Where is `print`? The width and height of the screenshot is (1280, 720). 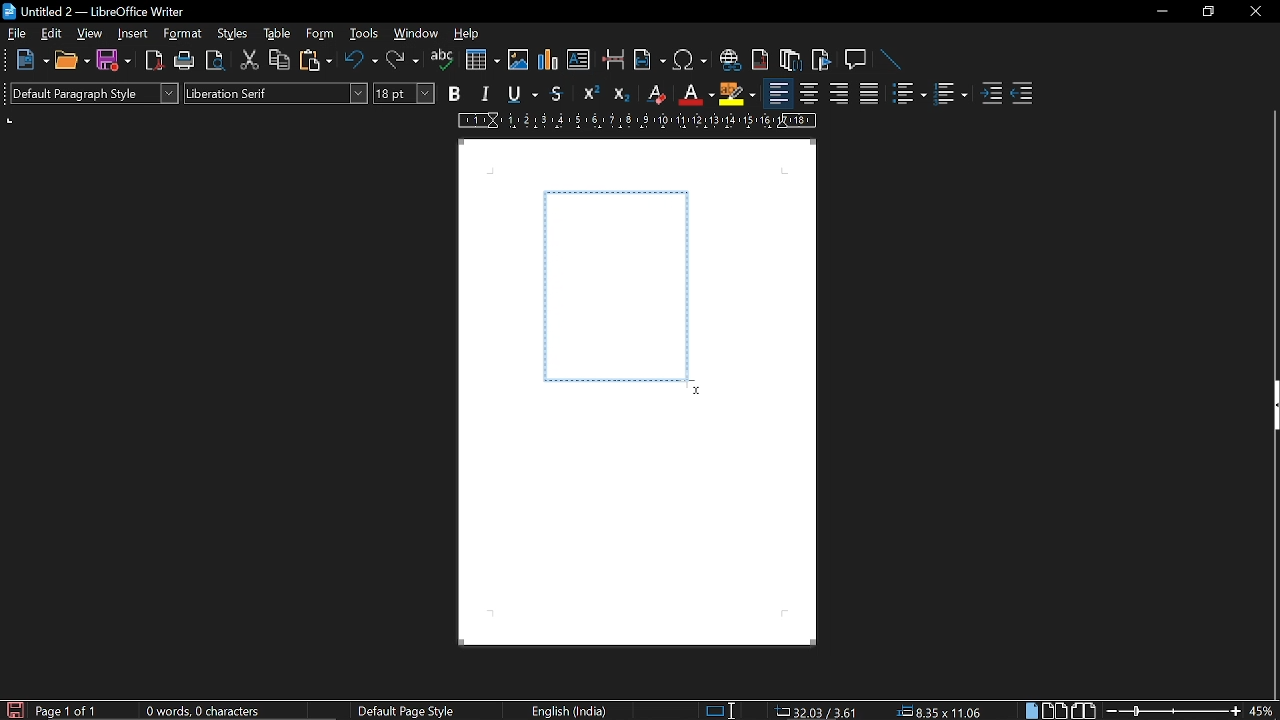
print is located at coordinates (182, 60).